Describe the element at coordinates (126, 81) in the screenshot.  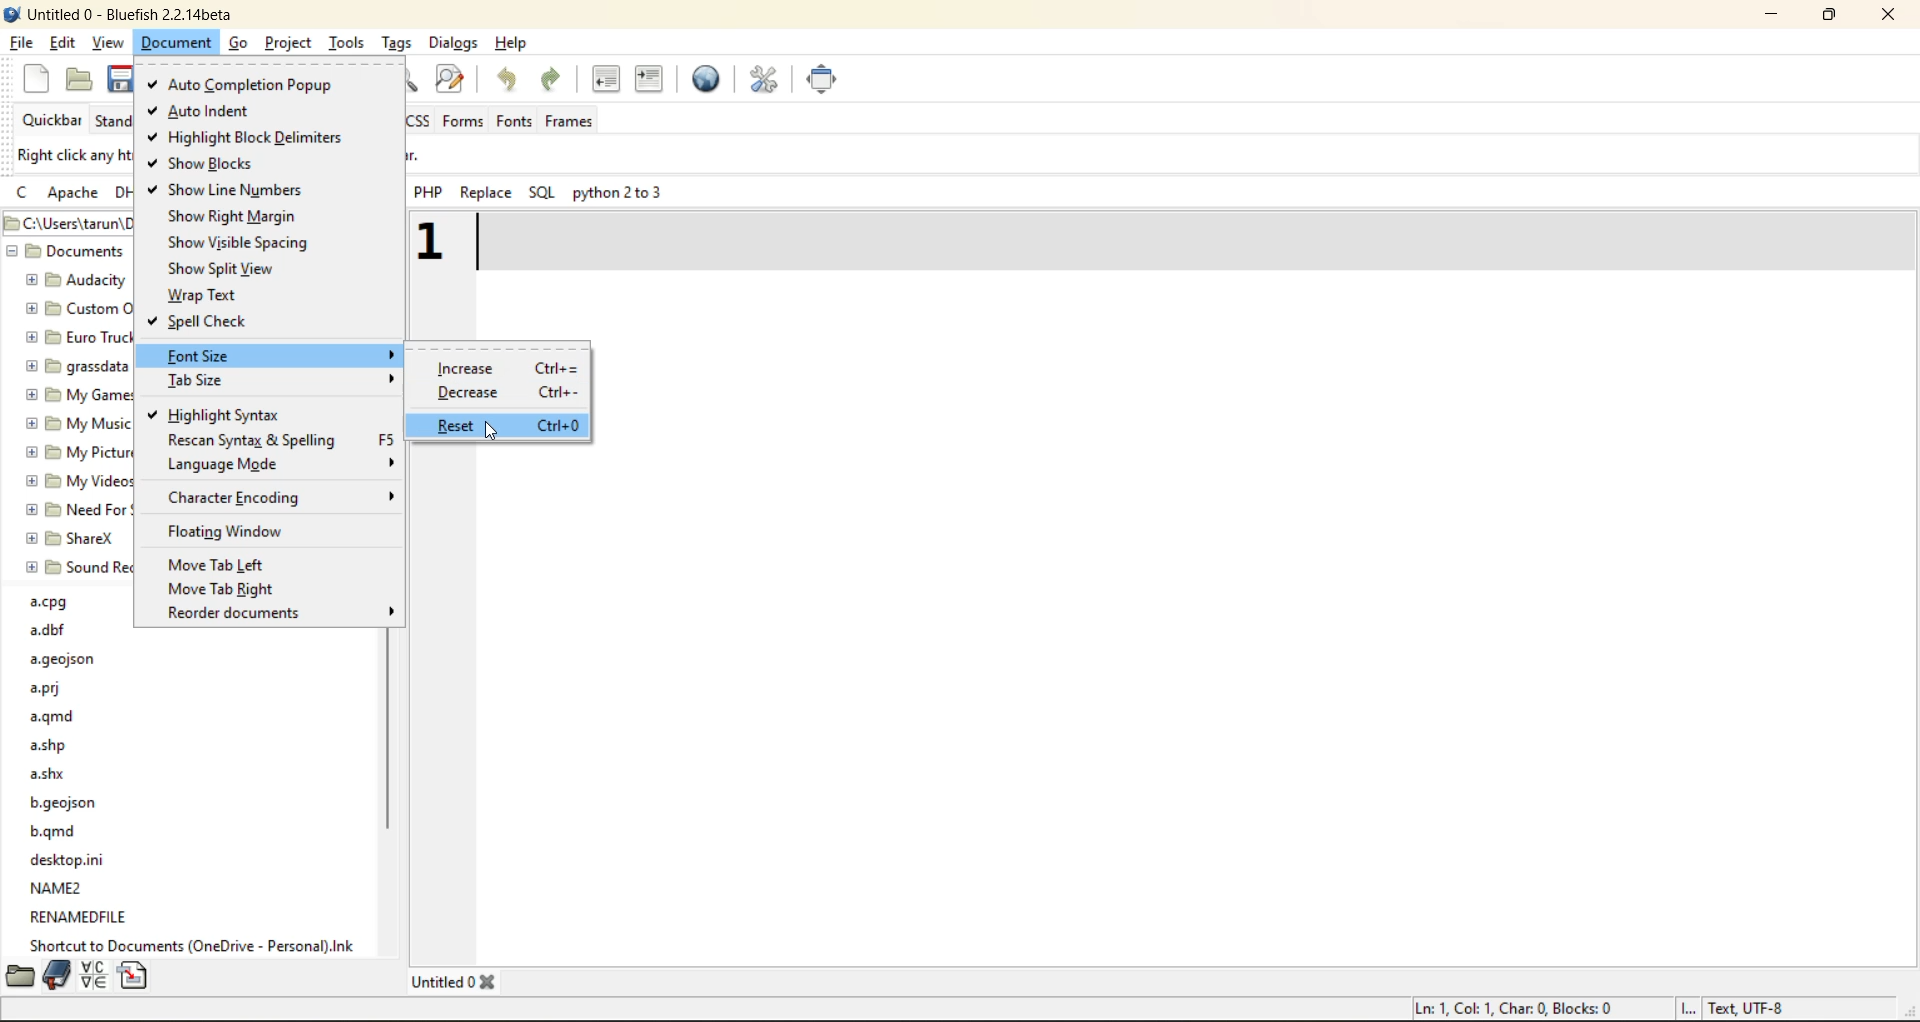
I see `save` at that location.